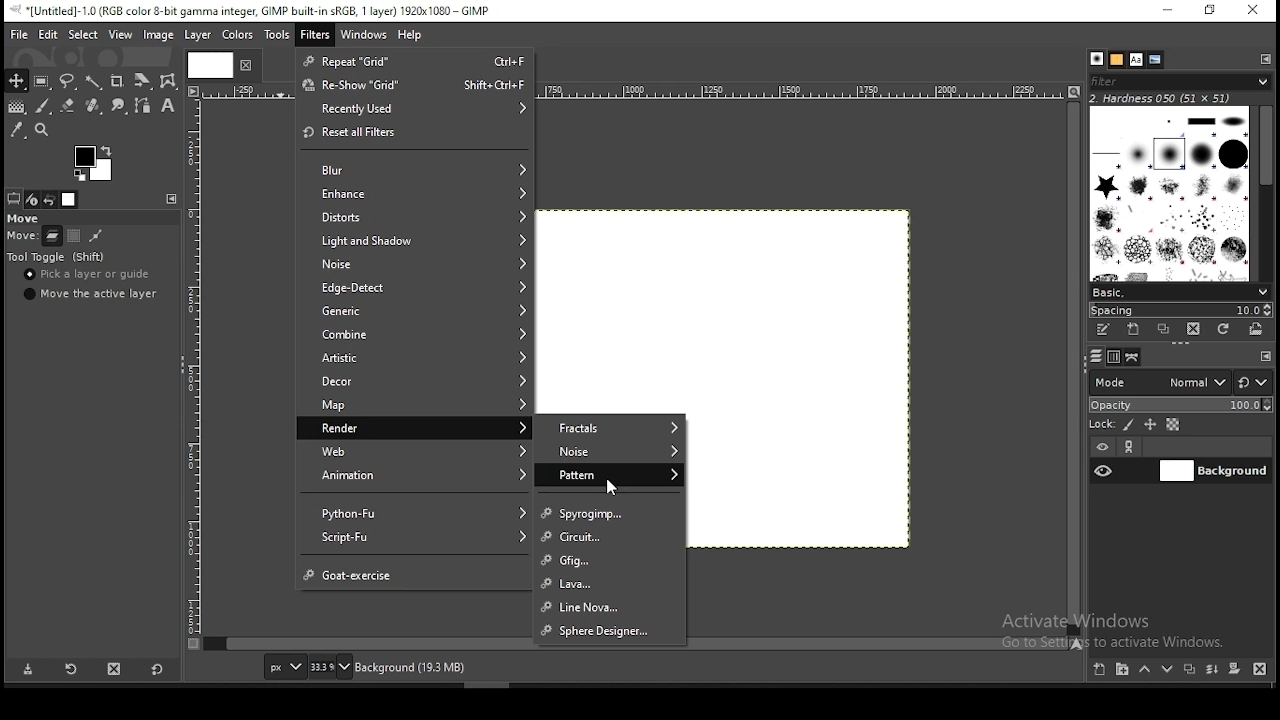 Image resolution: width=1280 pixels, height=720 pixels. Describe the element at coordinates (412, 36) in the screenshot. I see `help` at that location.